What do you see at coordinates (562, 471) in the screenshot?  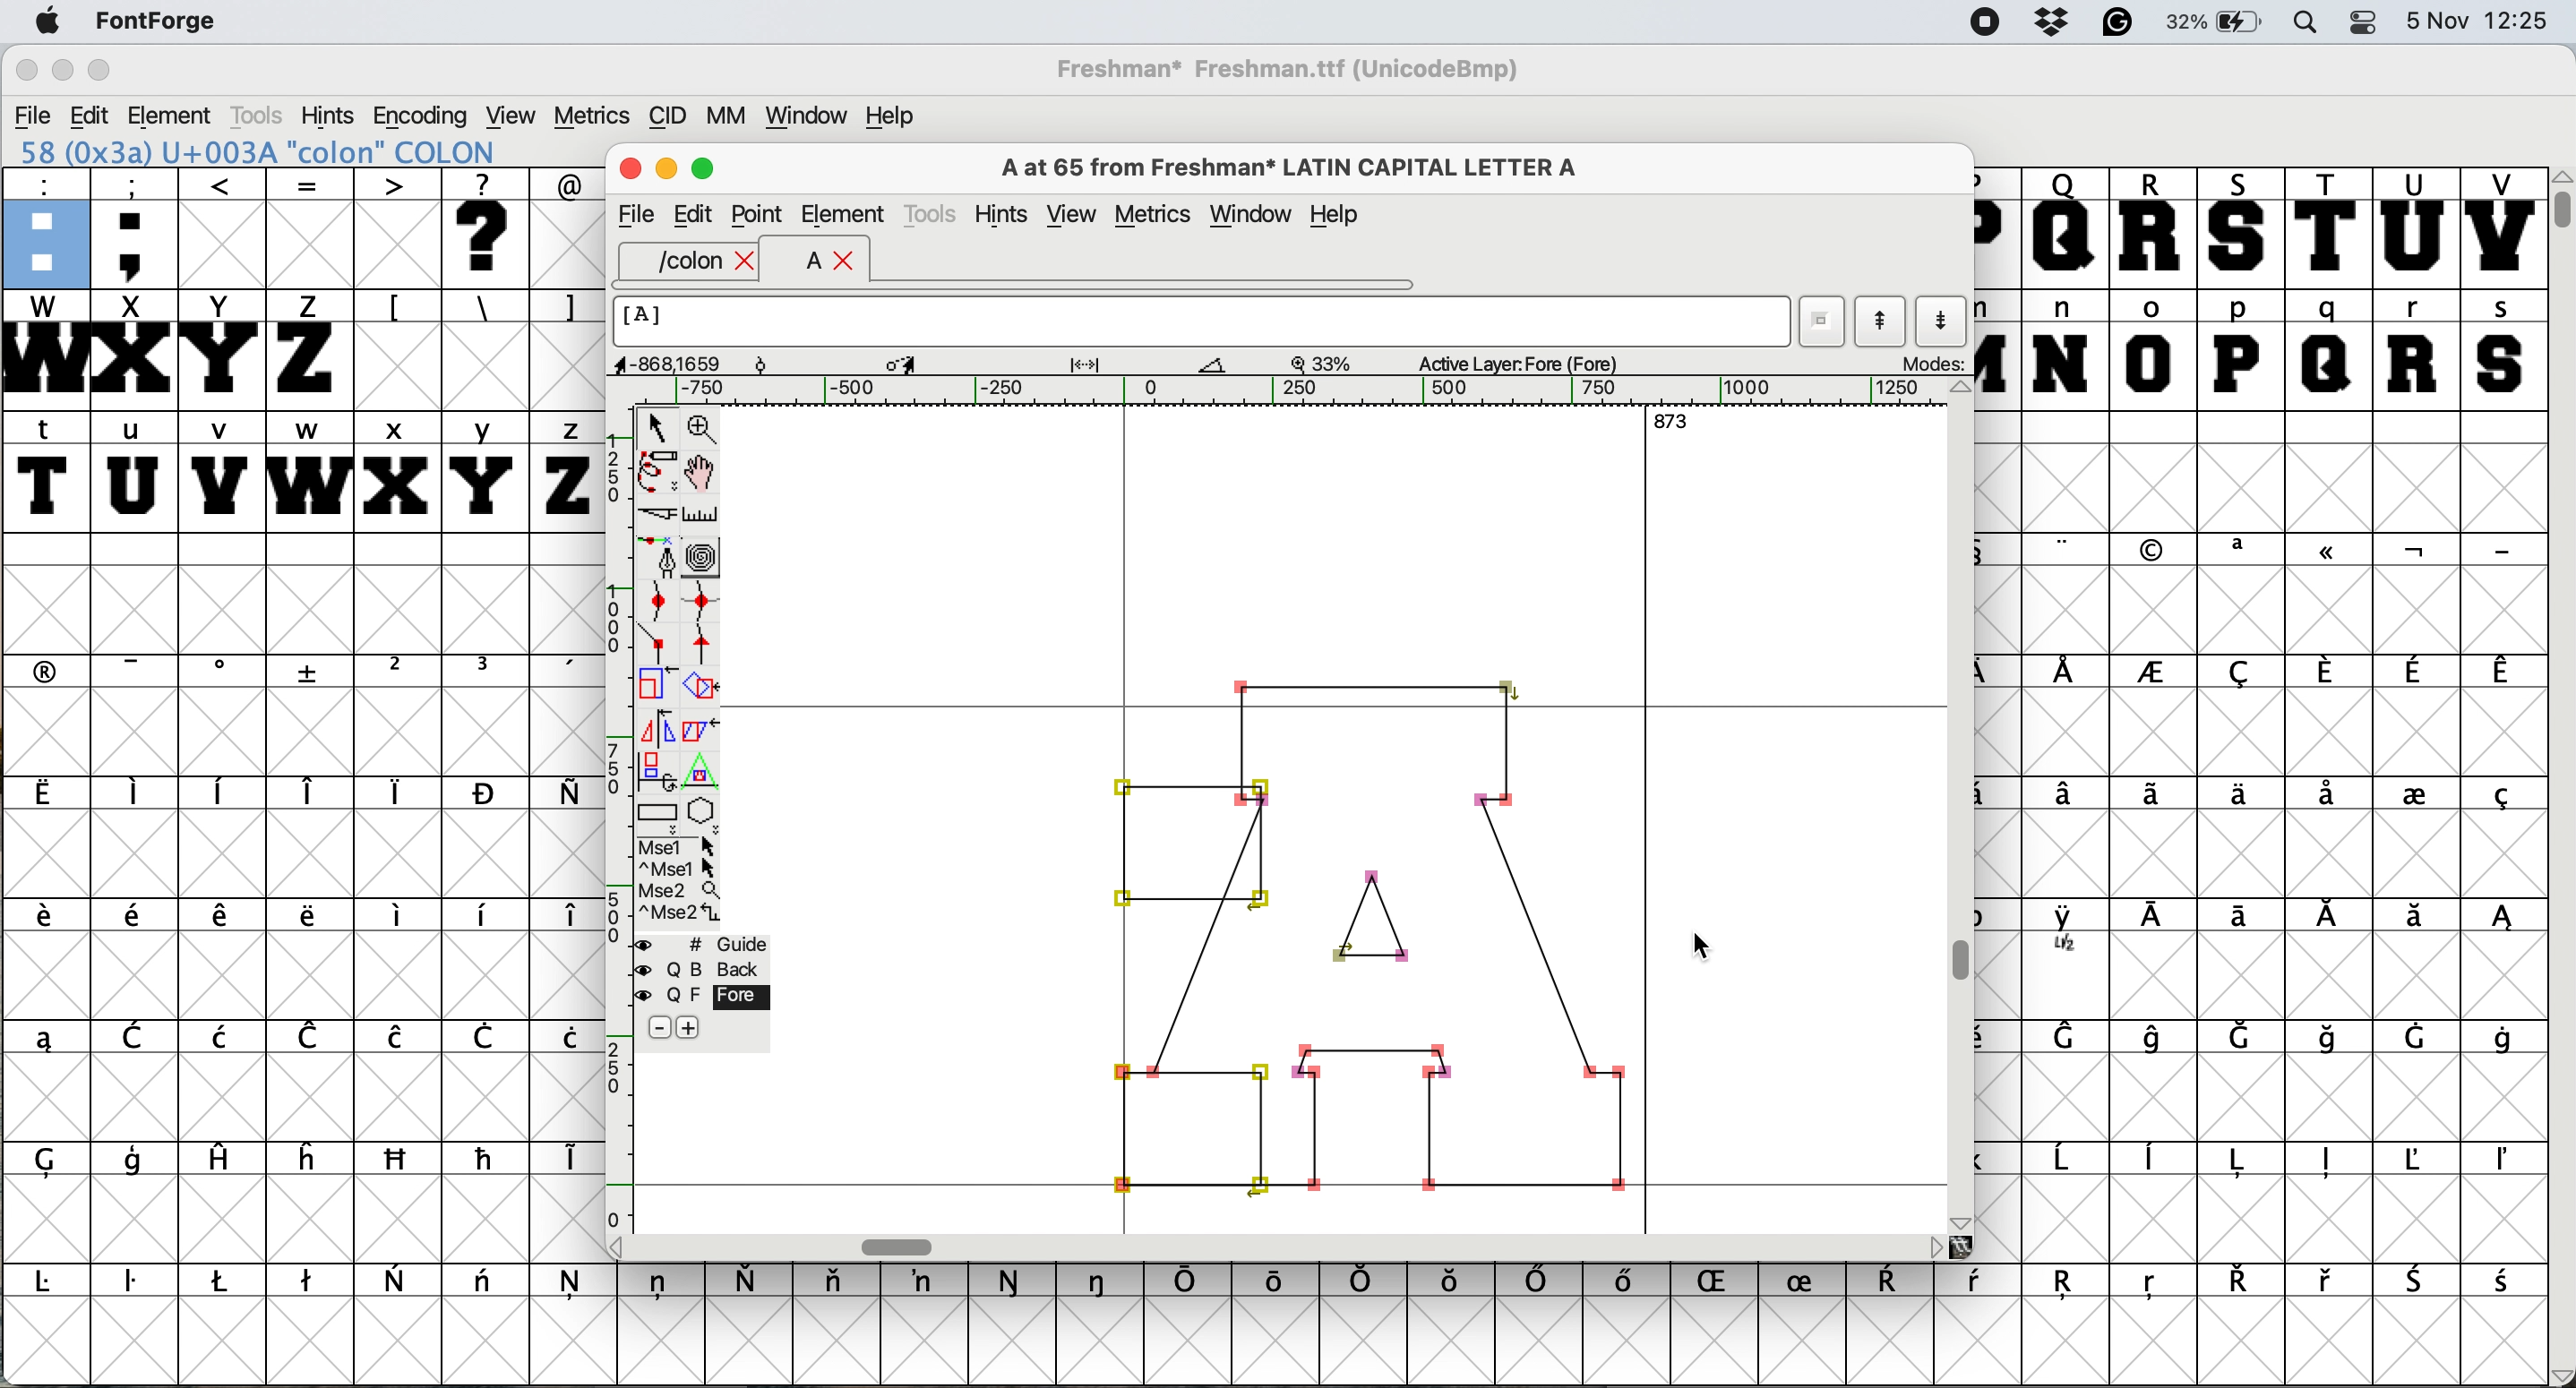 I see `z` at bounding box center [562, 471].